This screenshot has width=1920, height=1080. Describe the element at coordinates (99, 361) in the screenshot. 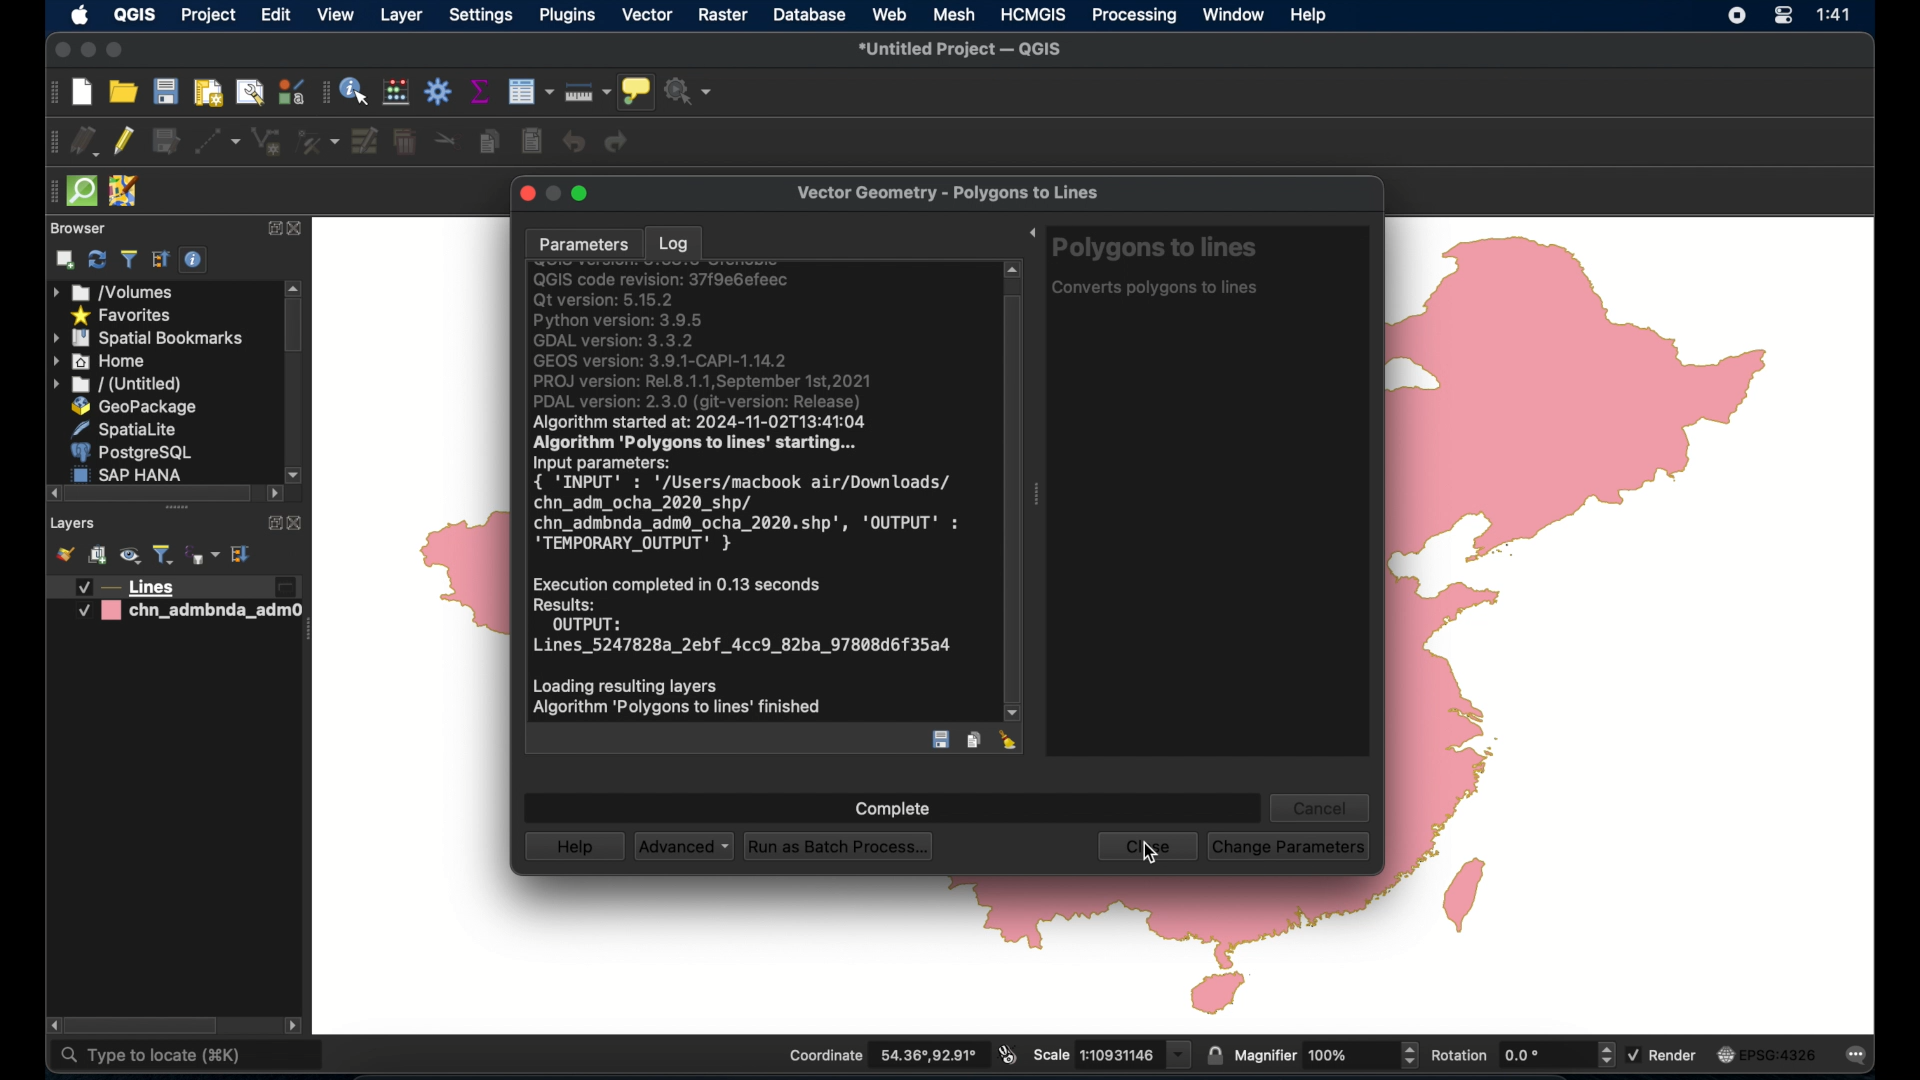

I see `home` at that location.